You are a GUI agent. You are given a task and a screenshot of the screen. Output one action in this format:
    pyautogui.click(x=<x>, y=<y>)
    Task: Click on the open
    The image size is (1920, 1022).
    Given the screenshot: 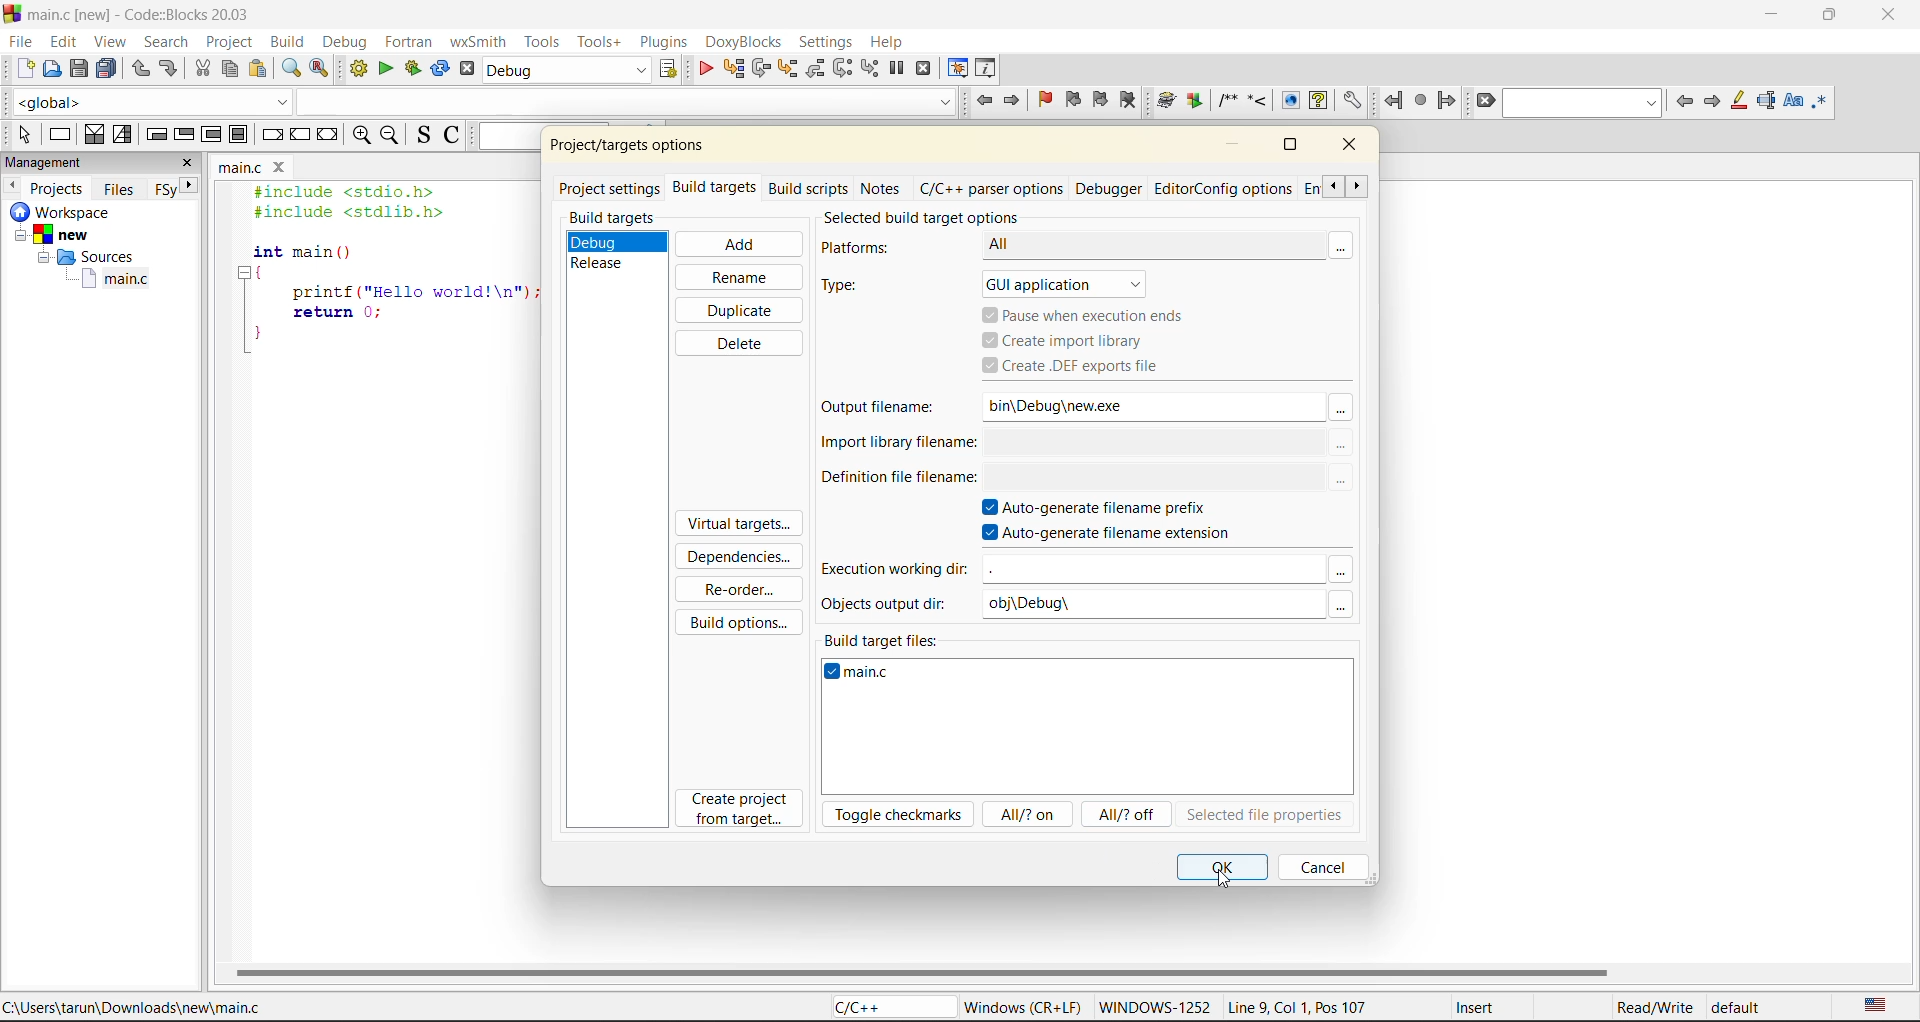 What is the action you would take?
    pyautogui.click(x=53, y=69)
    